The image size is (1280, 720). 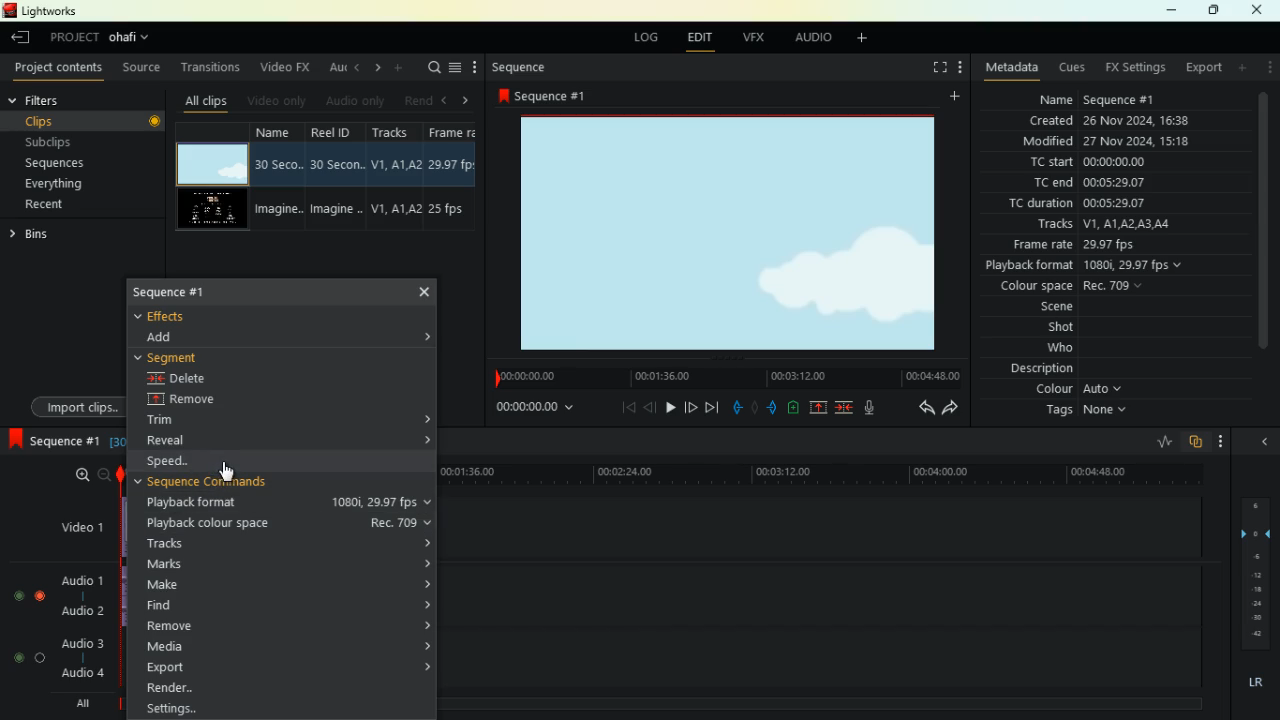 I want to click on timeline, so click(x=825, y=704).